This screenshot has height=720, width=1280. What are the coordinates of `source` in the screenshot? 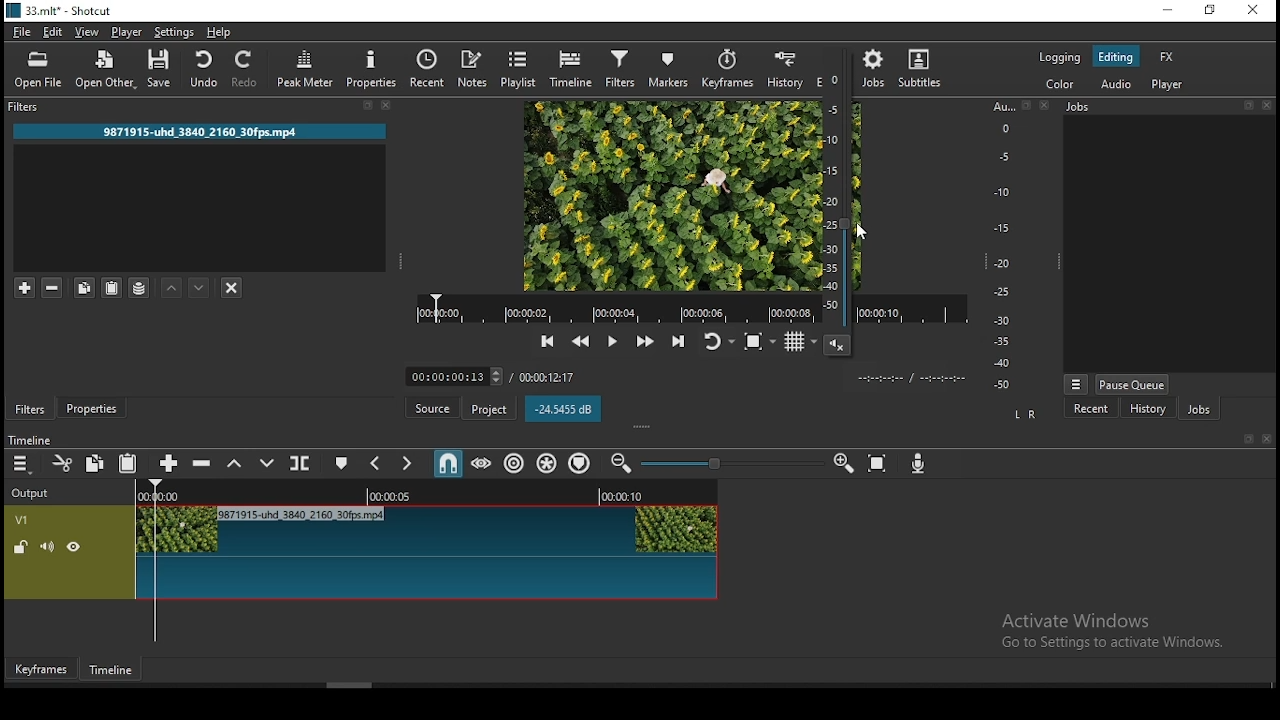 It's located at (437, 409).